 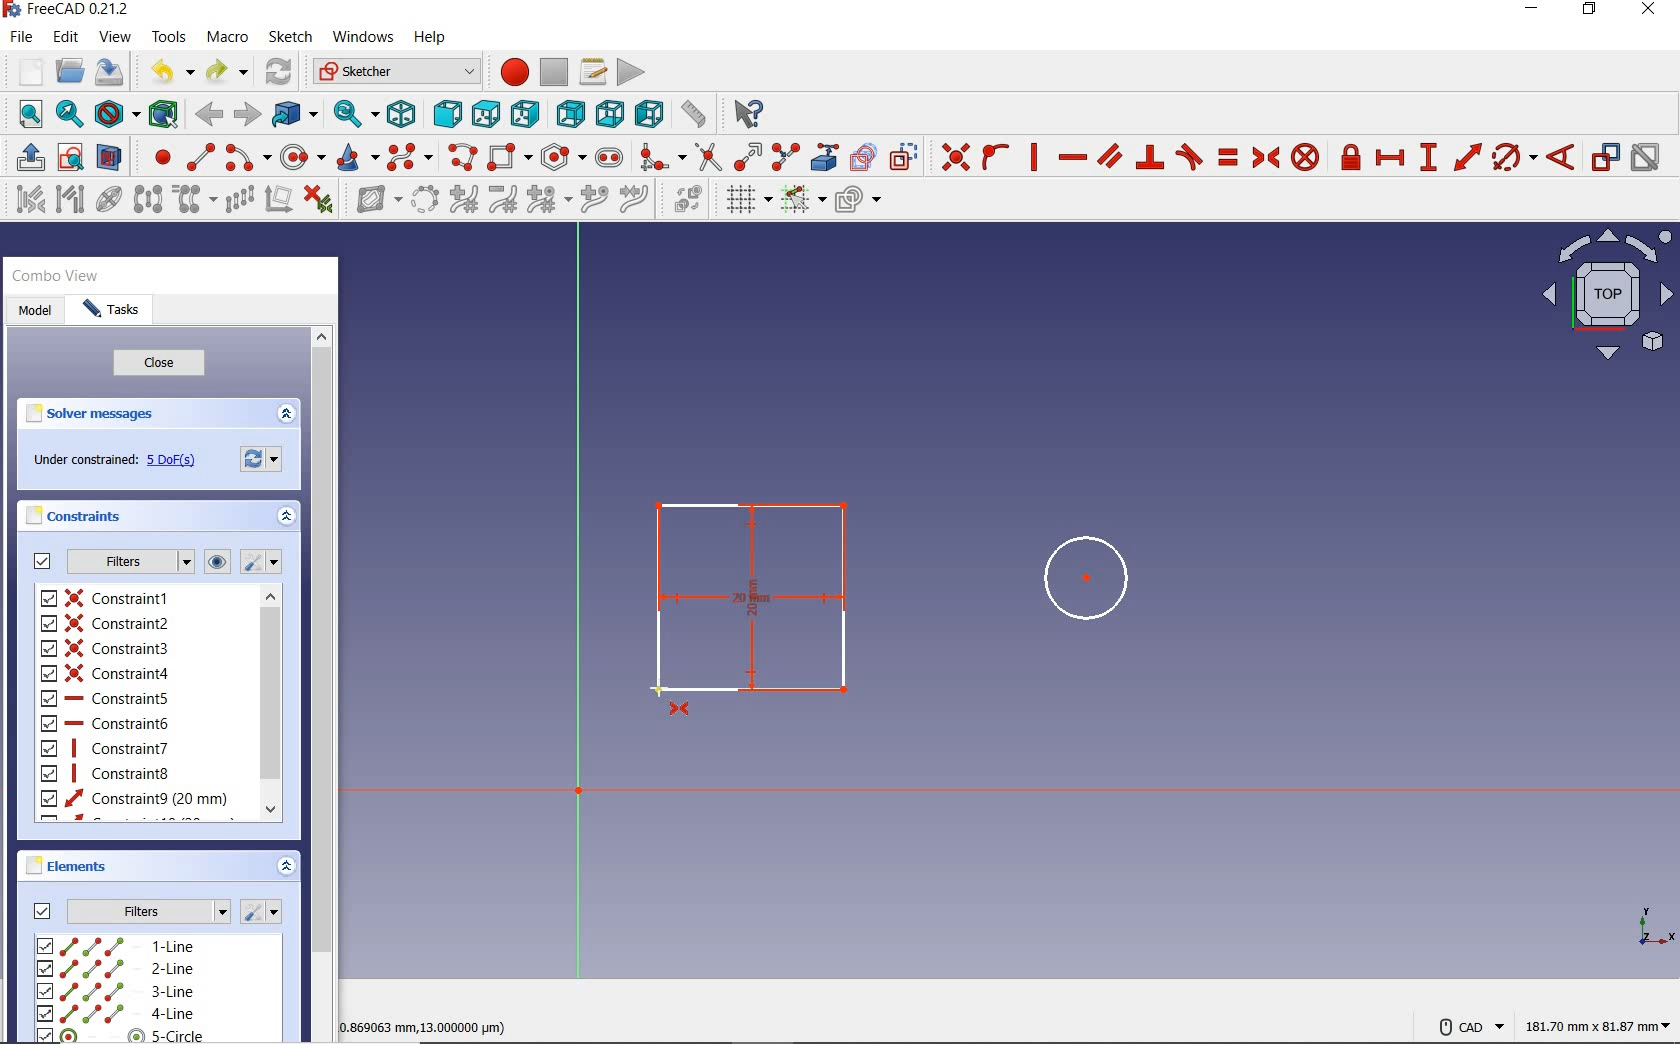 What do you see at coordinates (111, 155) in the screenshot?
I see `view section` at bounding box center [111, 155].